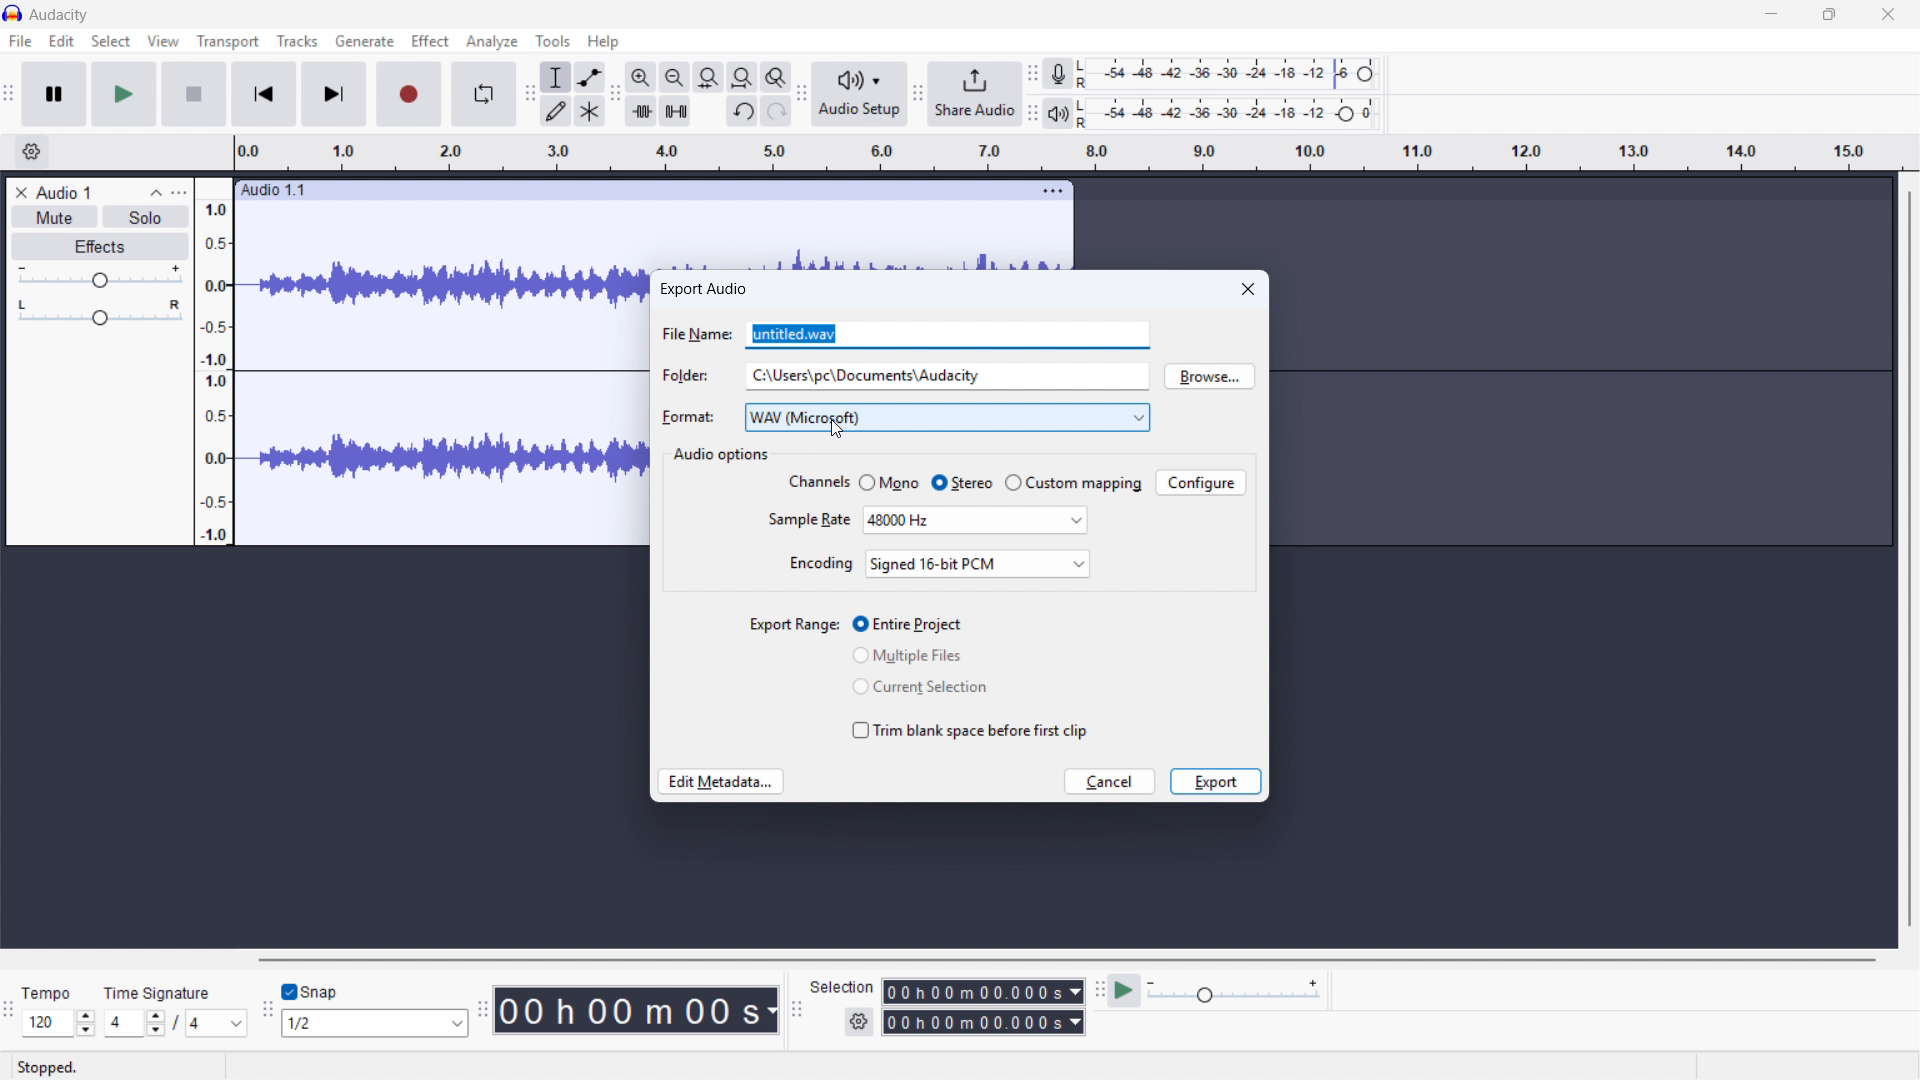 Image resolution: width=1920 pixels, height=1080 pixels. Describe the element at coordinates (1910, 559) in the screenshot. I see `Vertical scroll bar ` at that location.